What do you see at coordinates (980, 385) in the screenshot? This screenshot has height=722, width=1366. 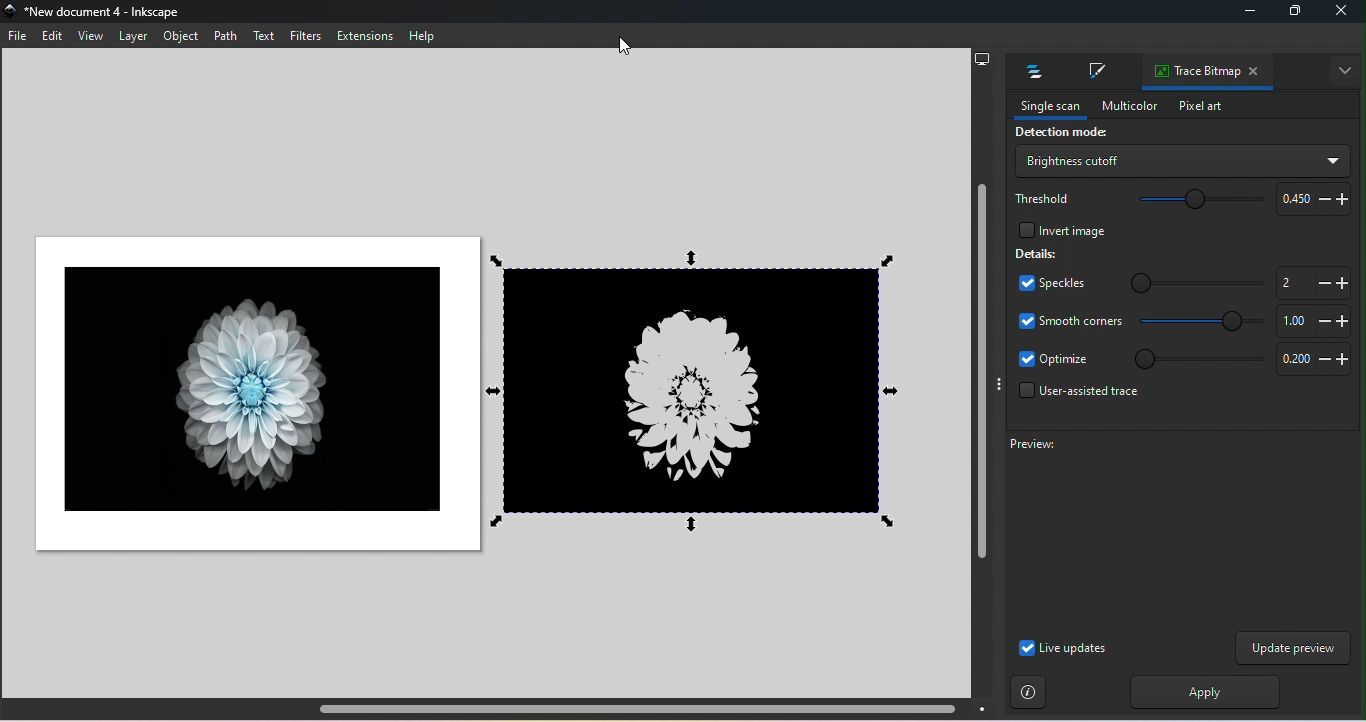 I see `Vertical scroll bar` at bounding box center [980, 385].